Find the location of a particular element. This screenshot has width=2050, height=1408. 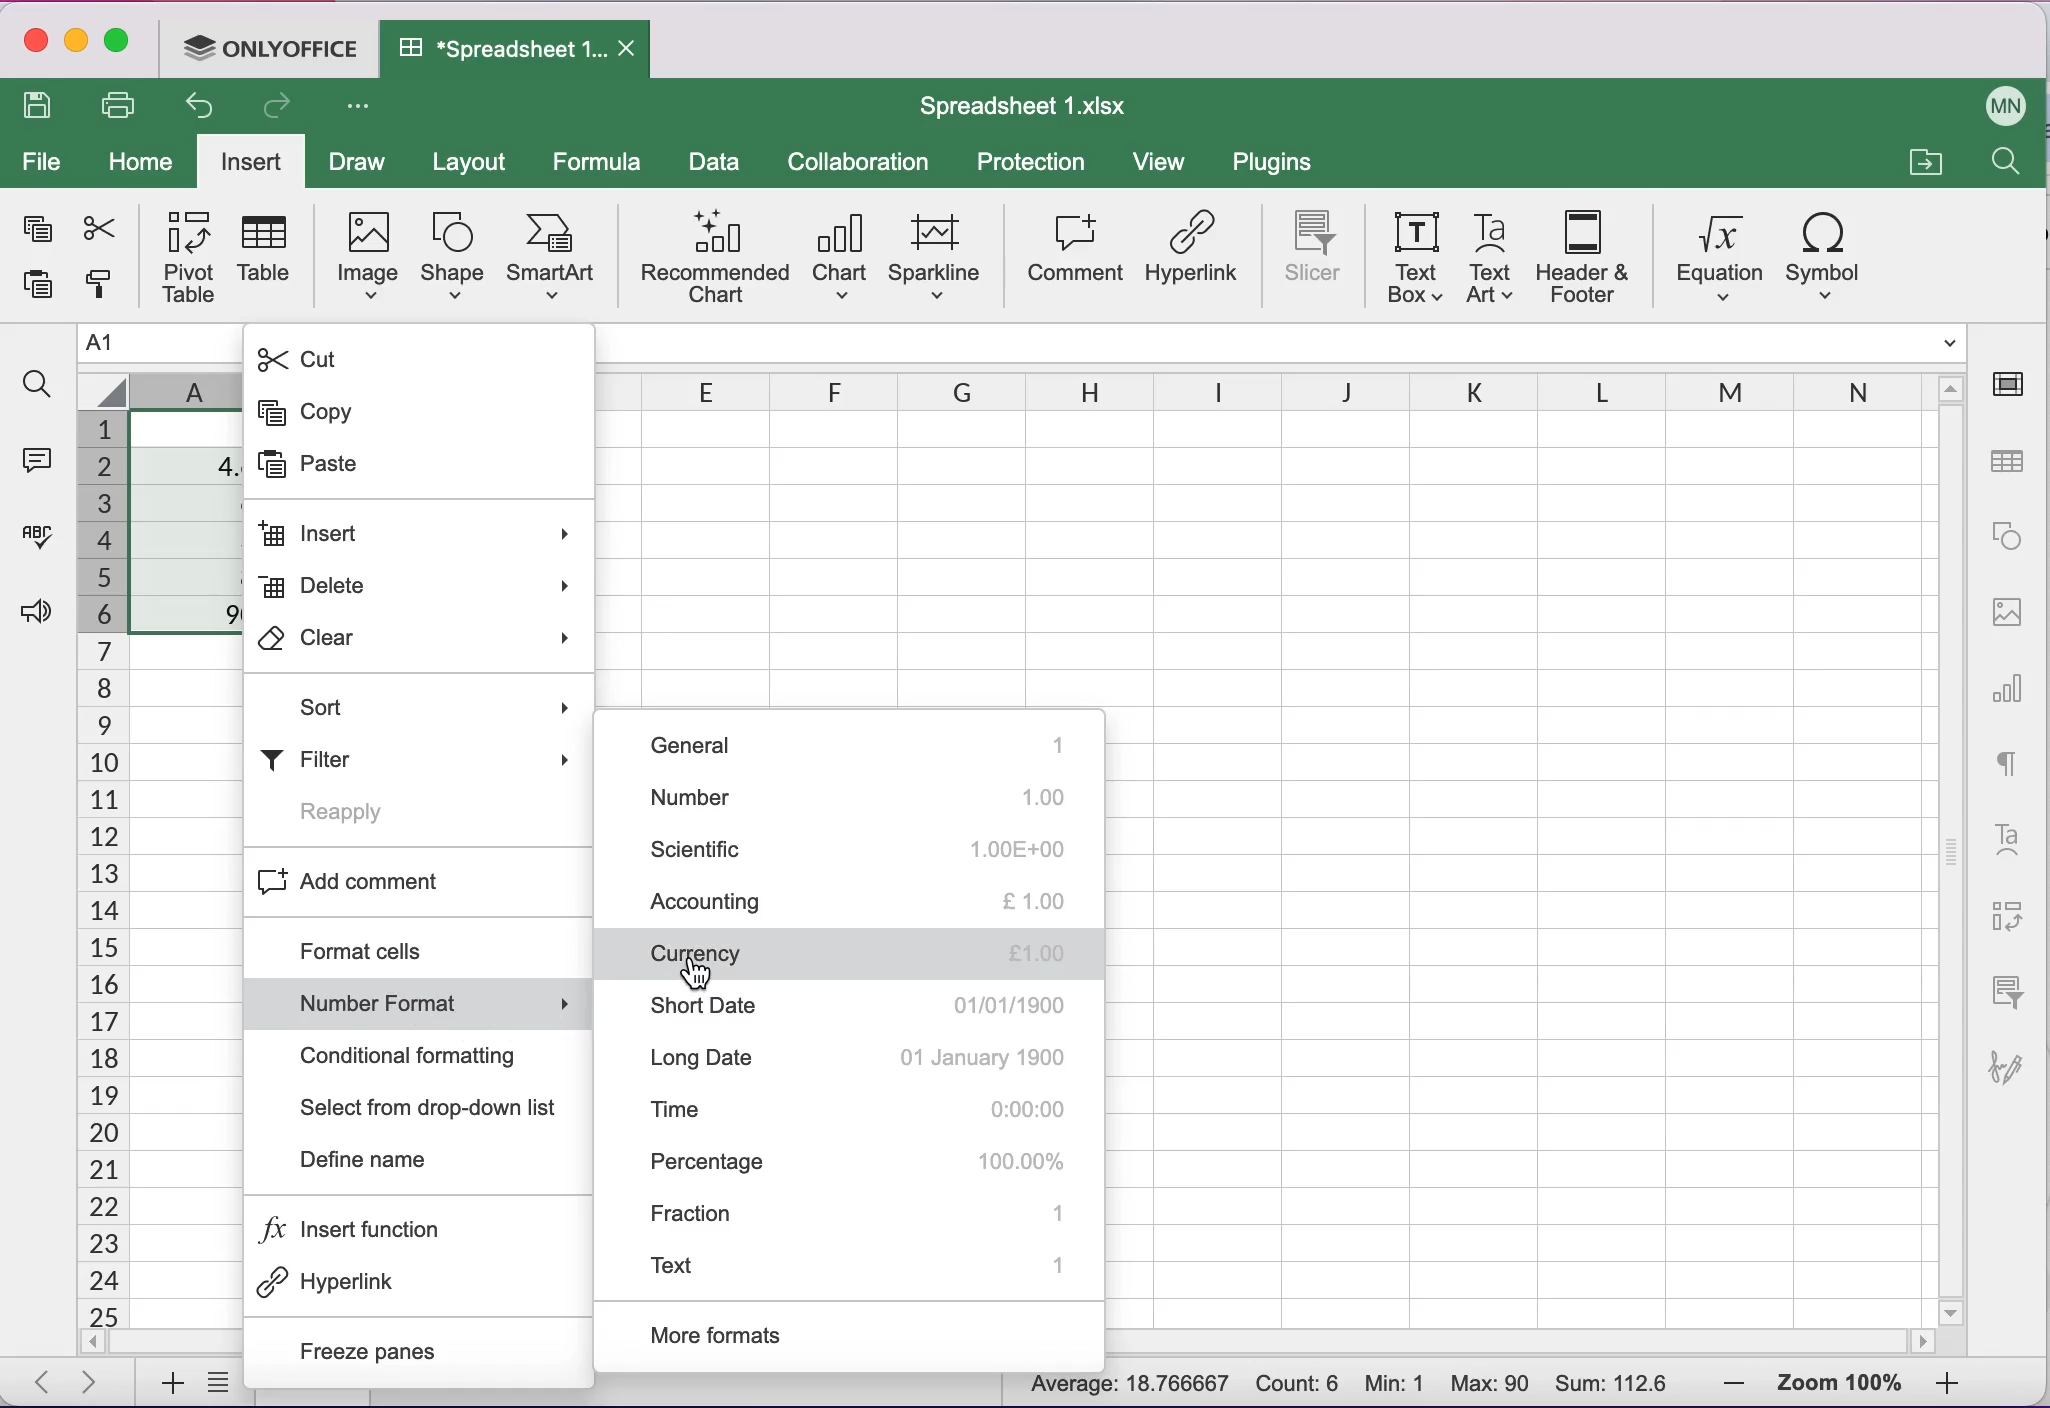

short date is located at coordinates (855, 1008).